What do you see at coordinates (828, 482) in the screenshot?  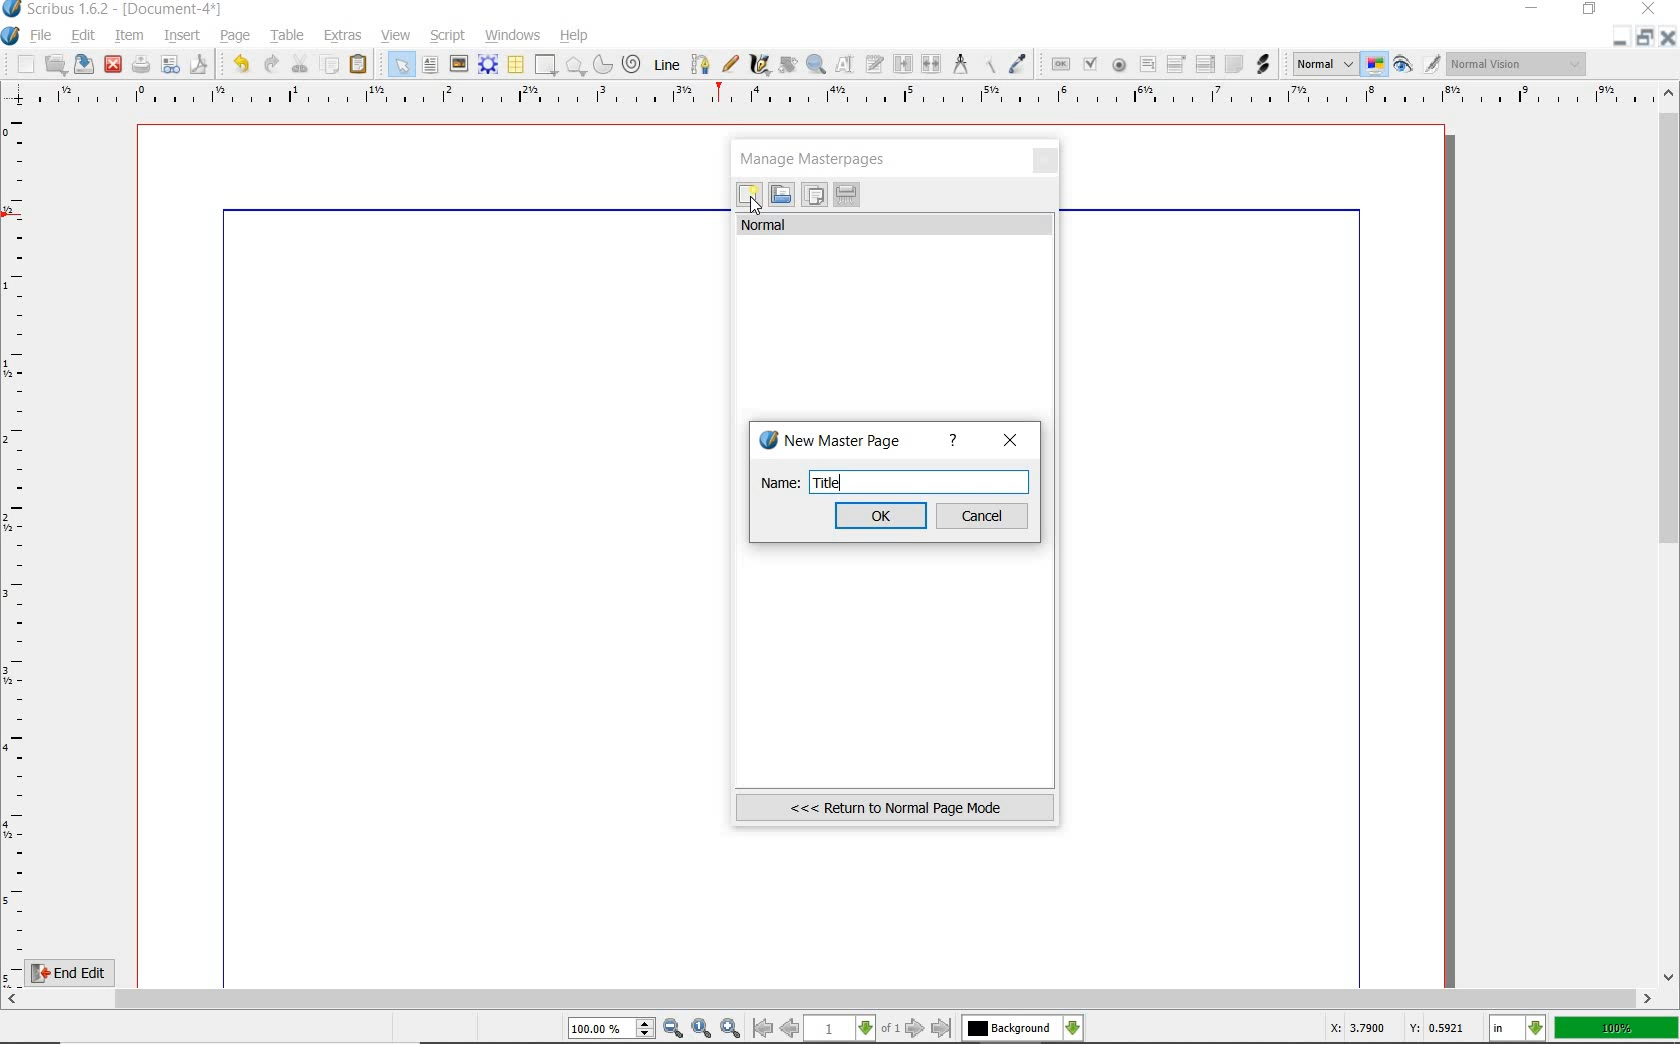 I see `title` at bounding box center [828, 482].